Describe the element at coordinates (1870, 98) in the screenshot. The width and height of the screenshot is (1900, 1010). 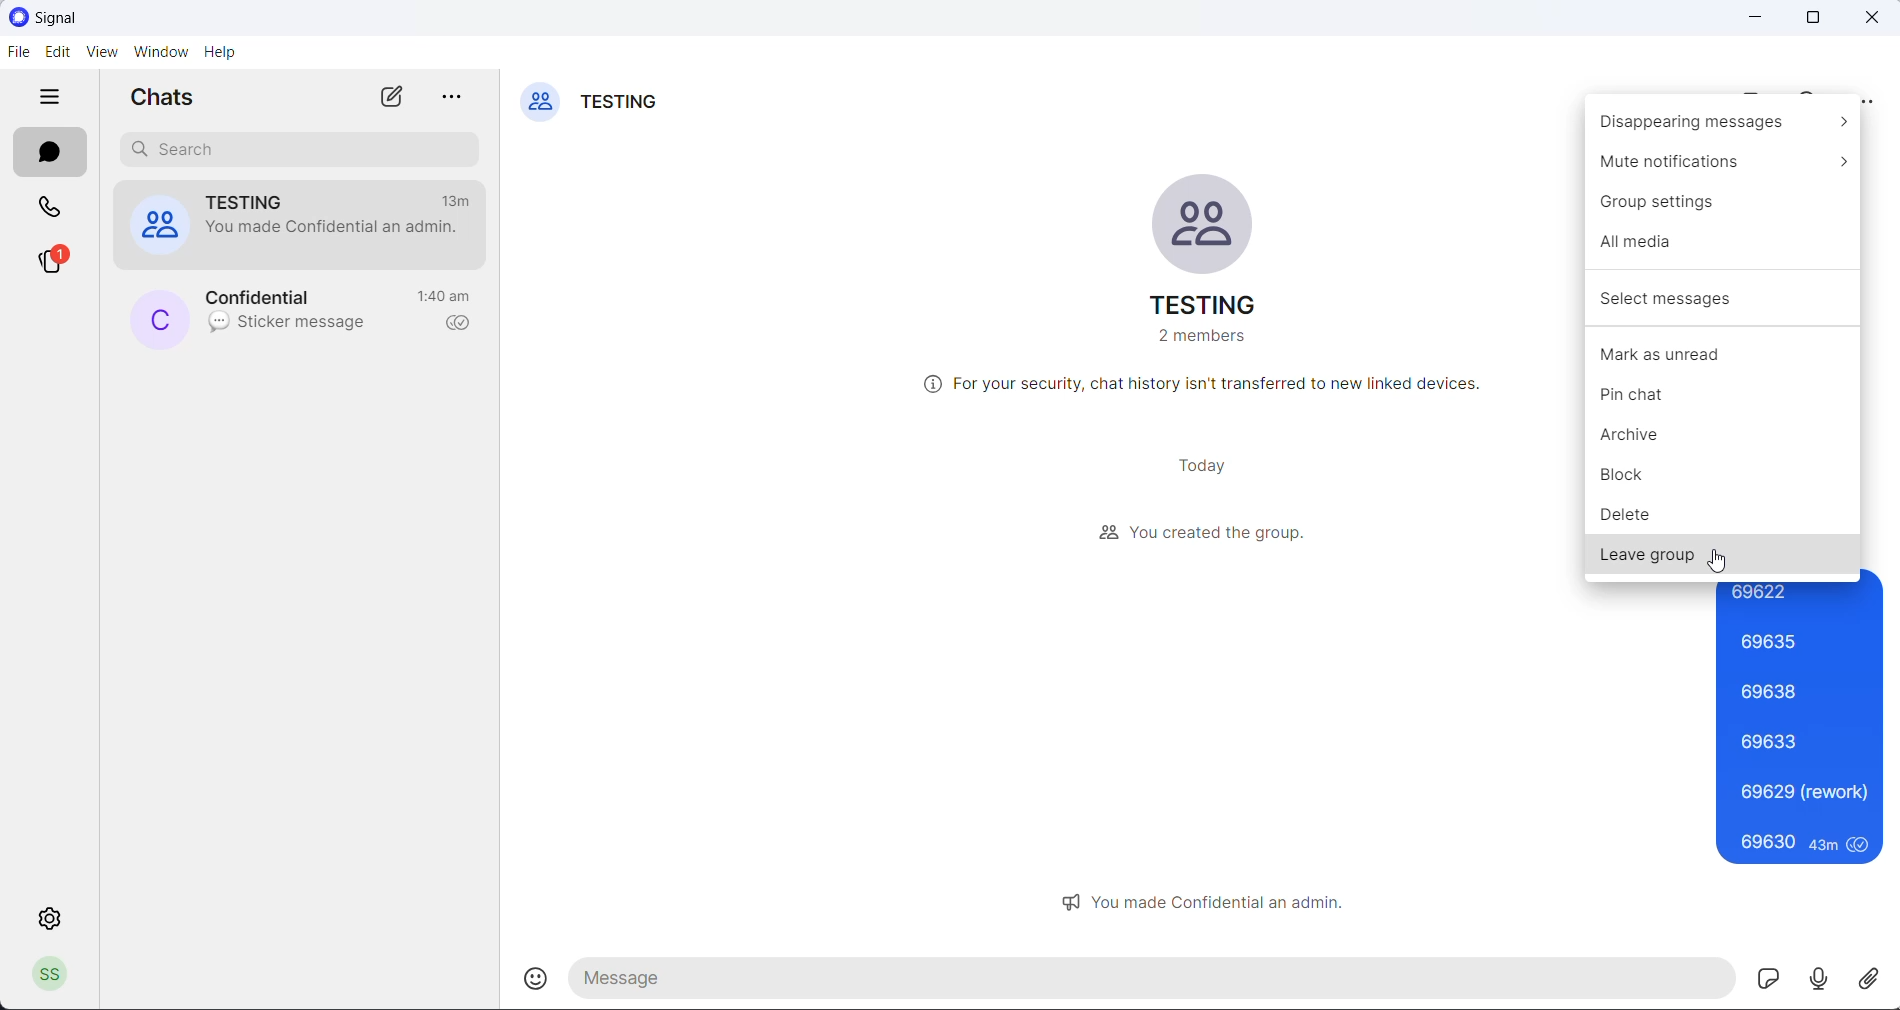
I see `more options` at that location.